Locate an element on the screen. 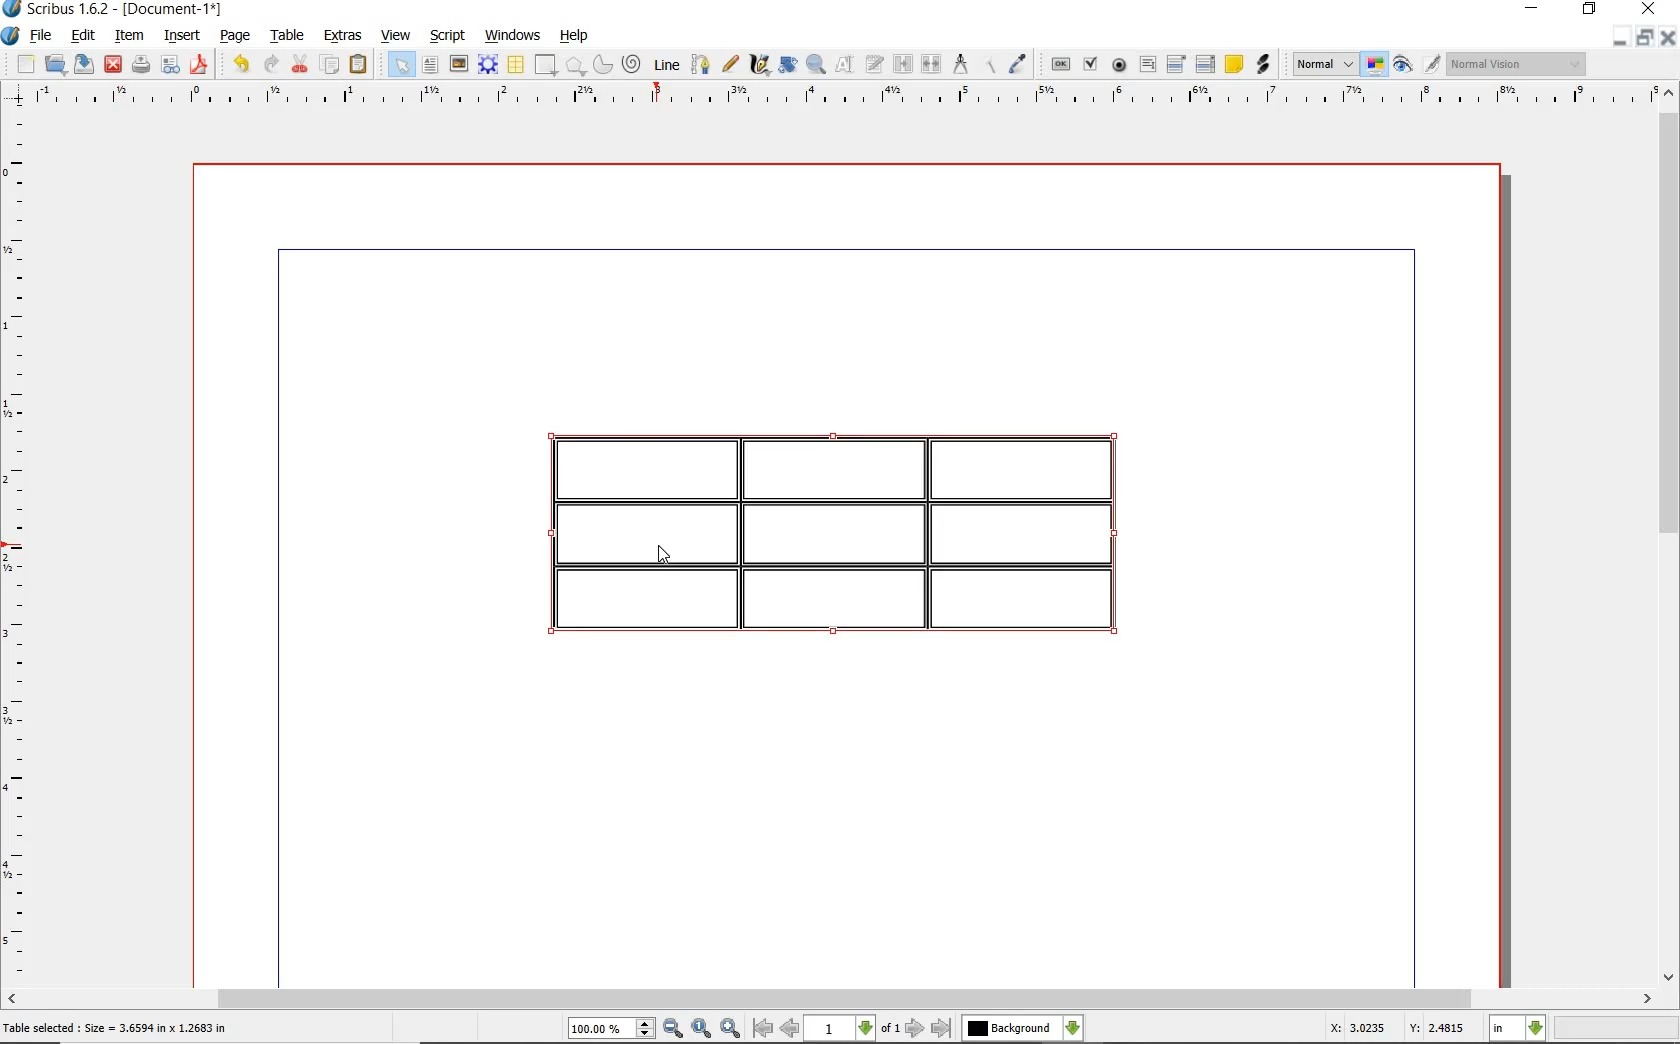 The height and width of the screenshot is (1044, 1680). zoom in is located at coordinates (731, 1028).